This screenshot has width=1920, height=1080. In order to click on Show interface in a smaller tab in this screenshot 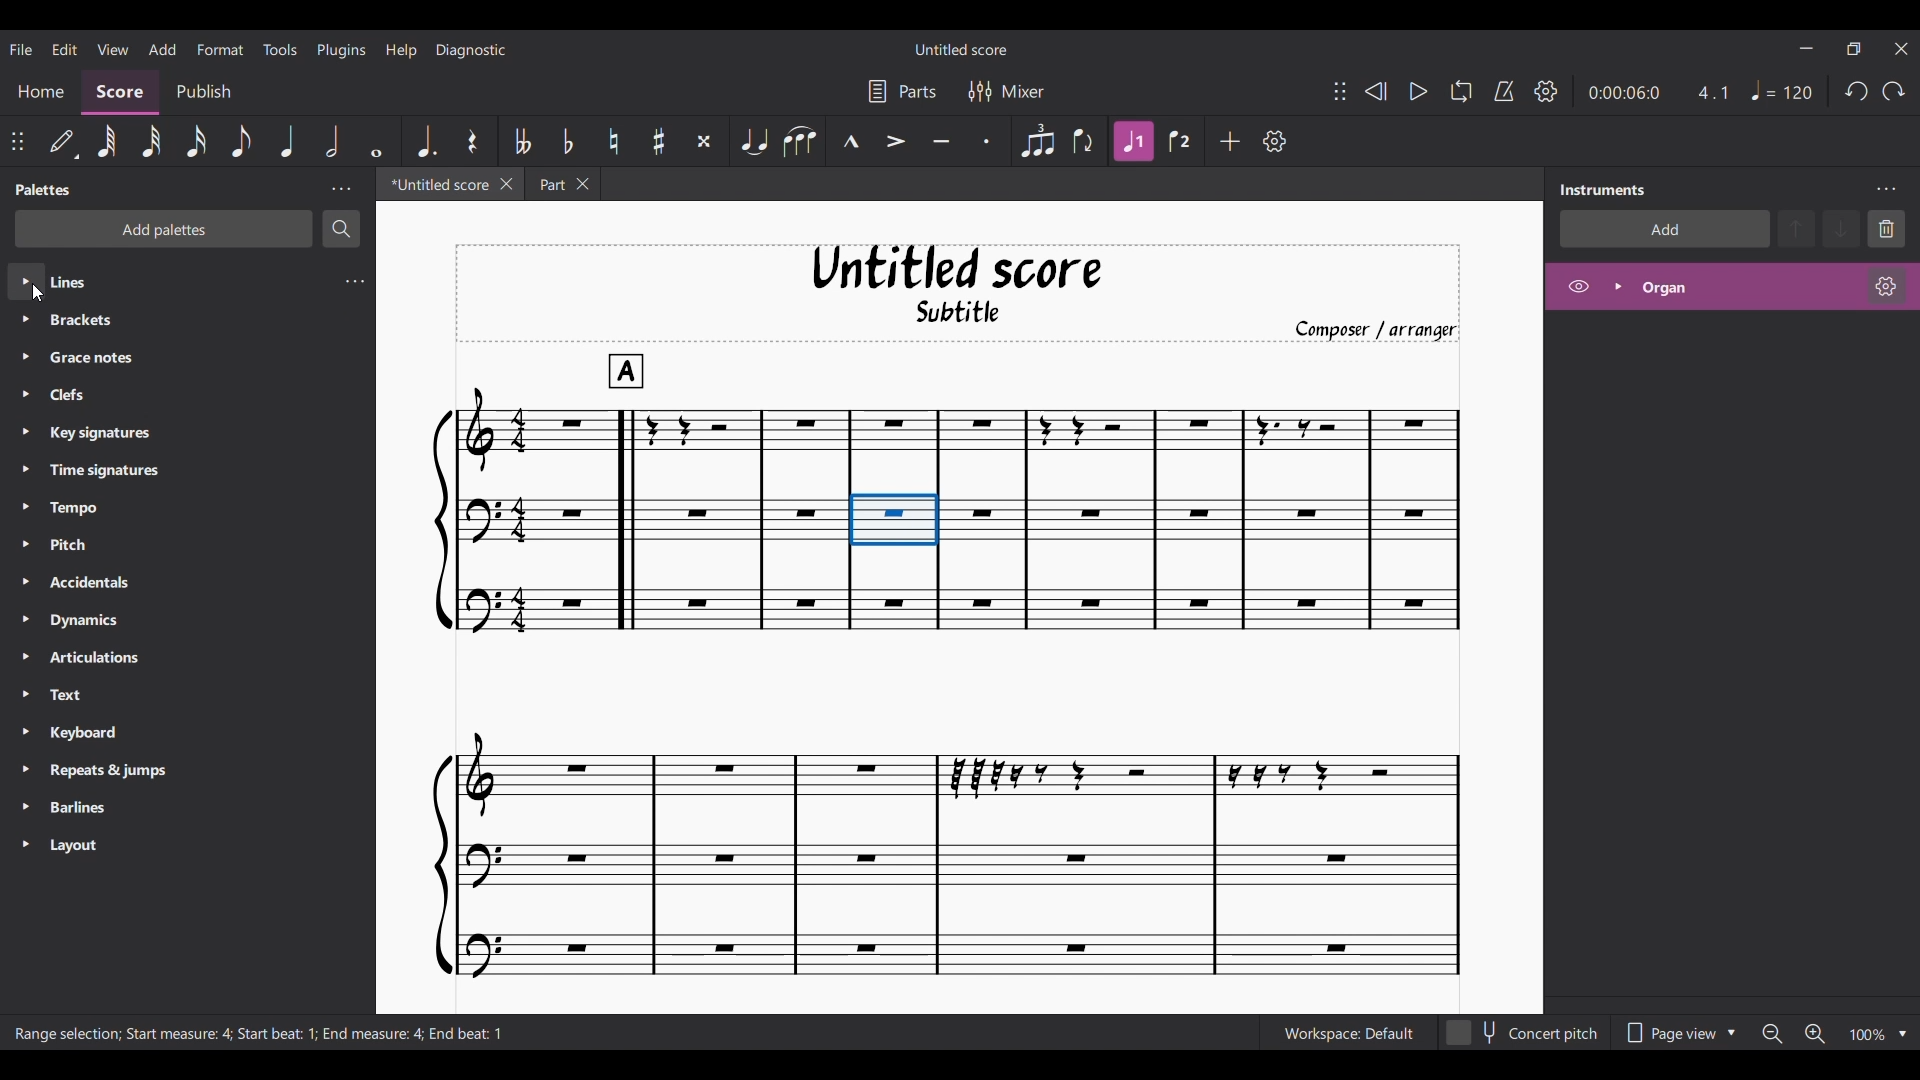, I will do `click(1853, 49)`.